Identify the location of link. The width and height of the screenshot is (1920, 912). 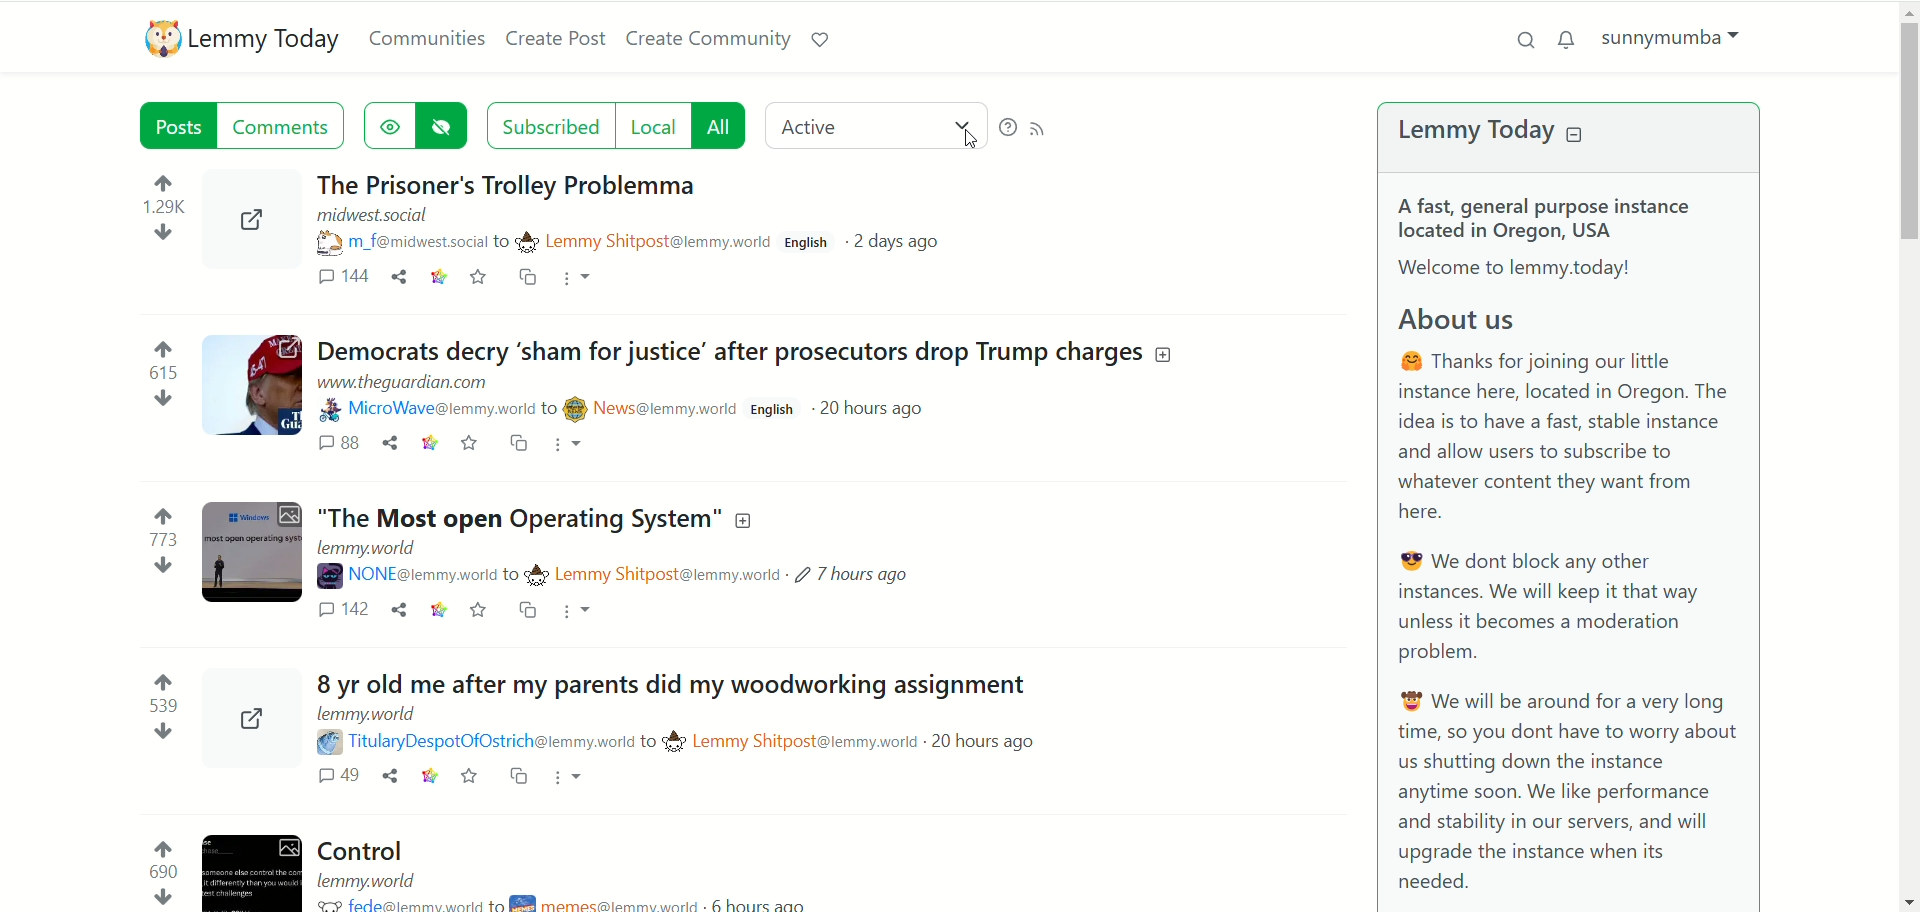
(426, 778).